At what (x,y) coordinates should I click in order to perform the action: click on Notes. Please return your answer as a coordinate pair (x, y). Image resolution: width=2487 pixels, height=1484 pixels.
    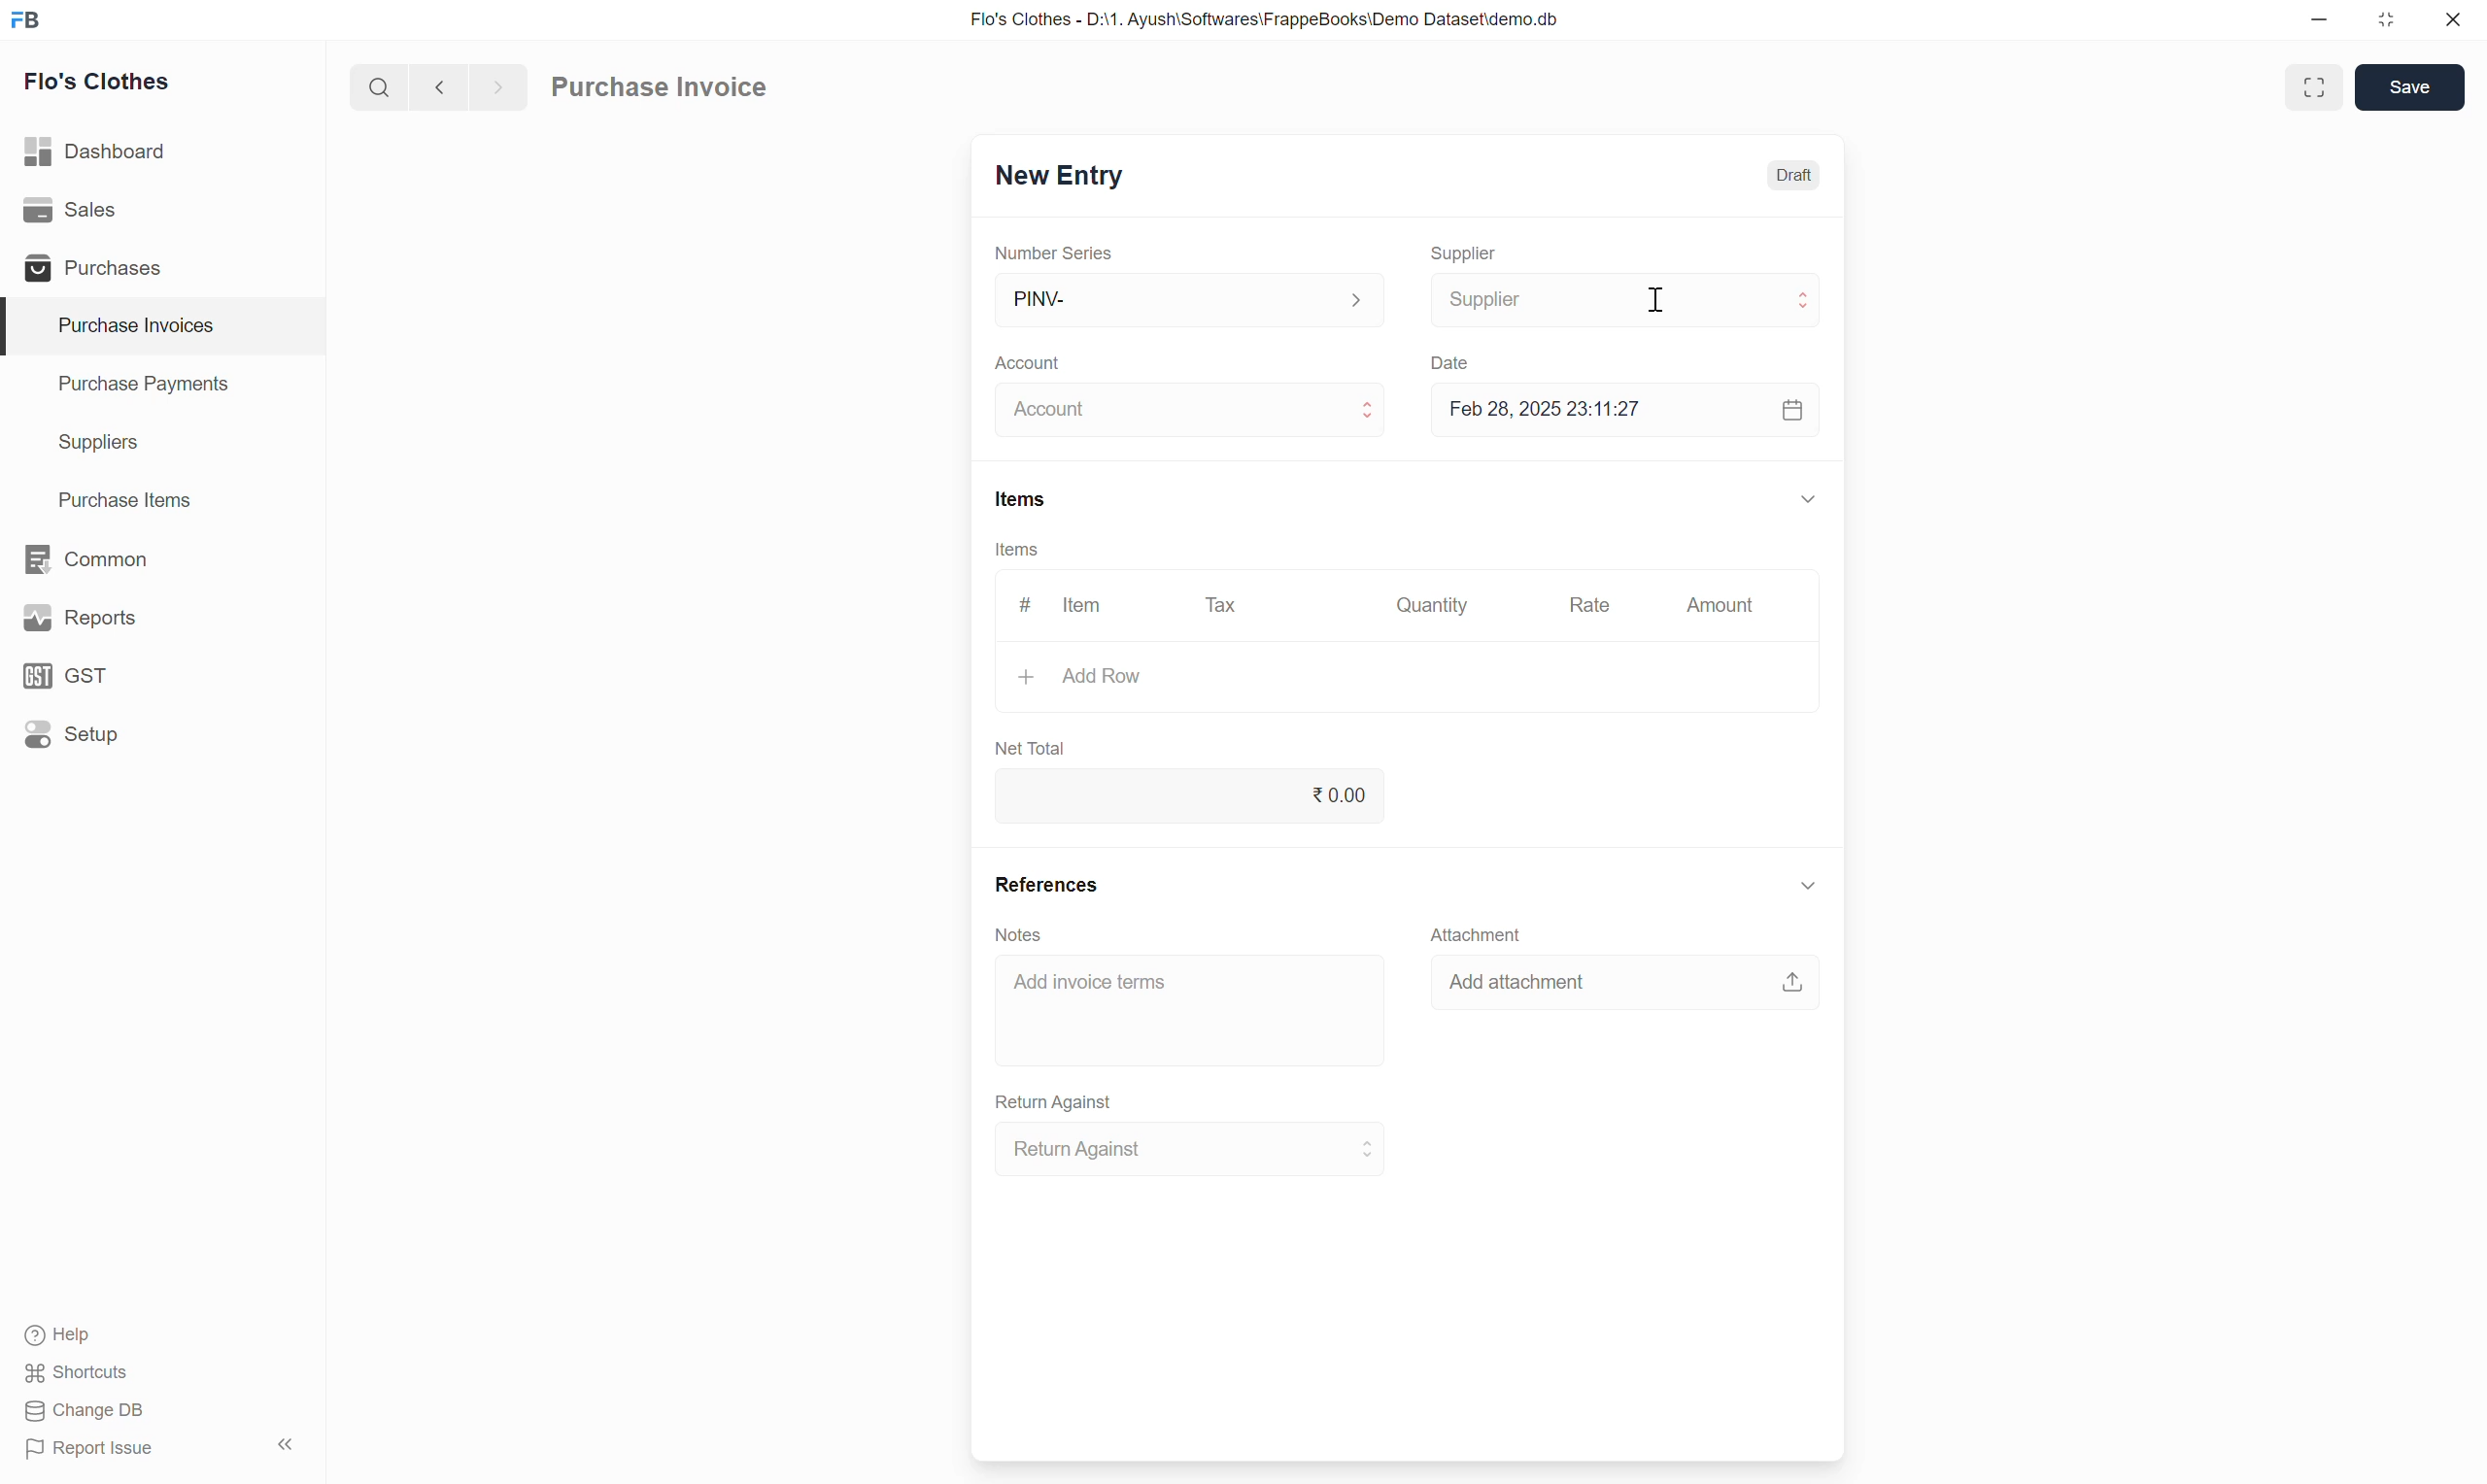
    Looking at the image, I should click on (1018, 935).